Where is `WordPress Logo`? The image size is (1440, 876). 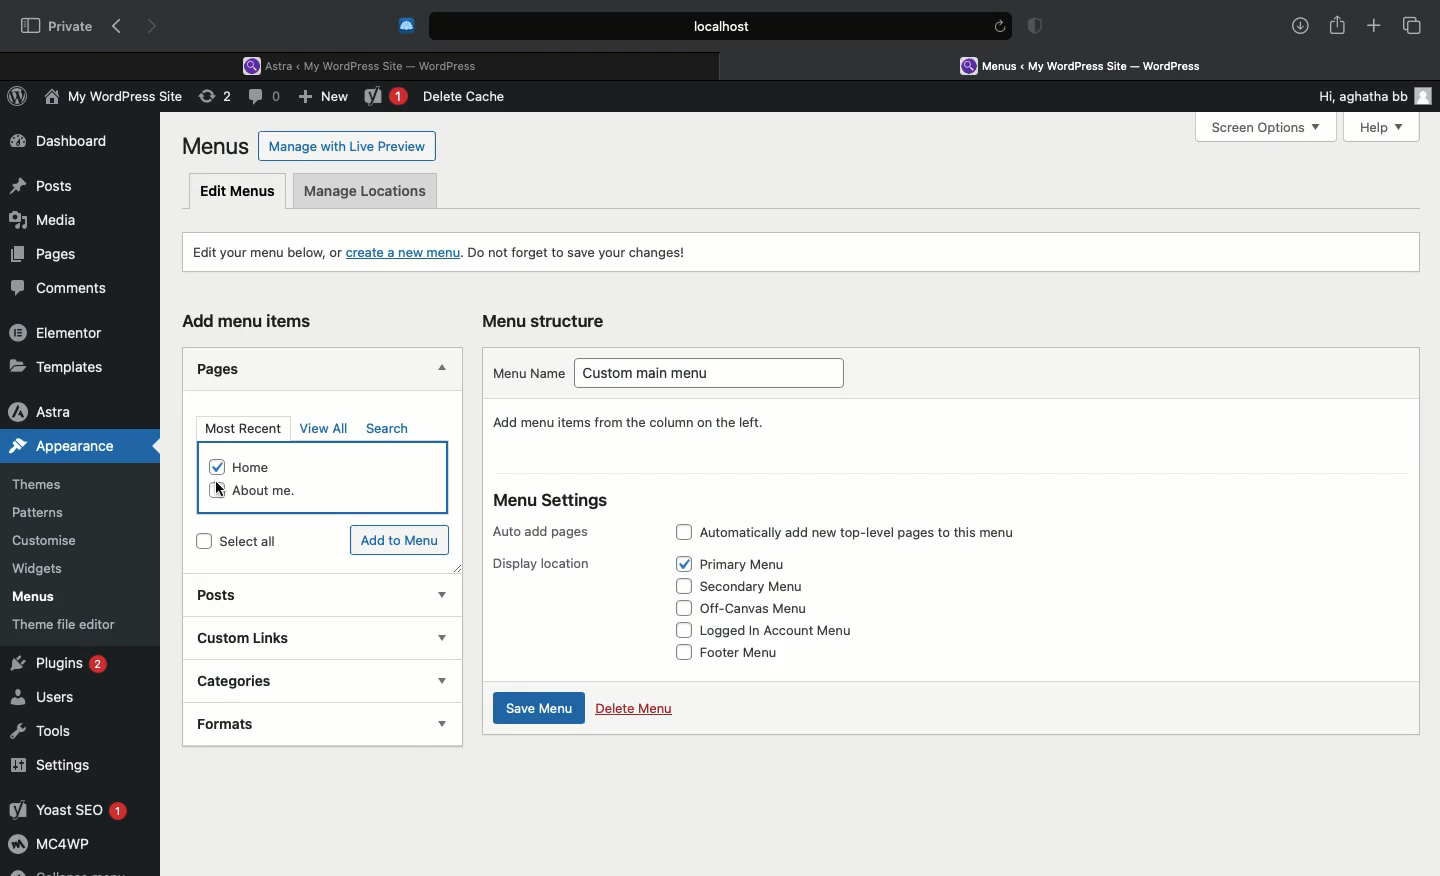
WordPress Logo is located at coordinates (21, 99).